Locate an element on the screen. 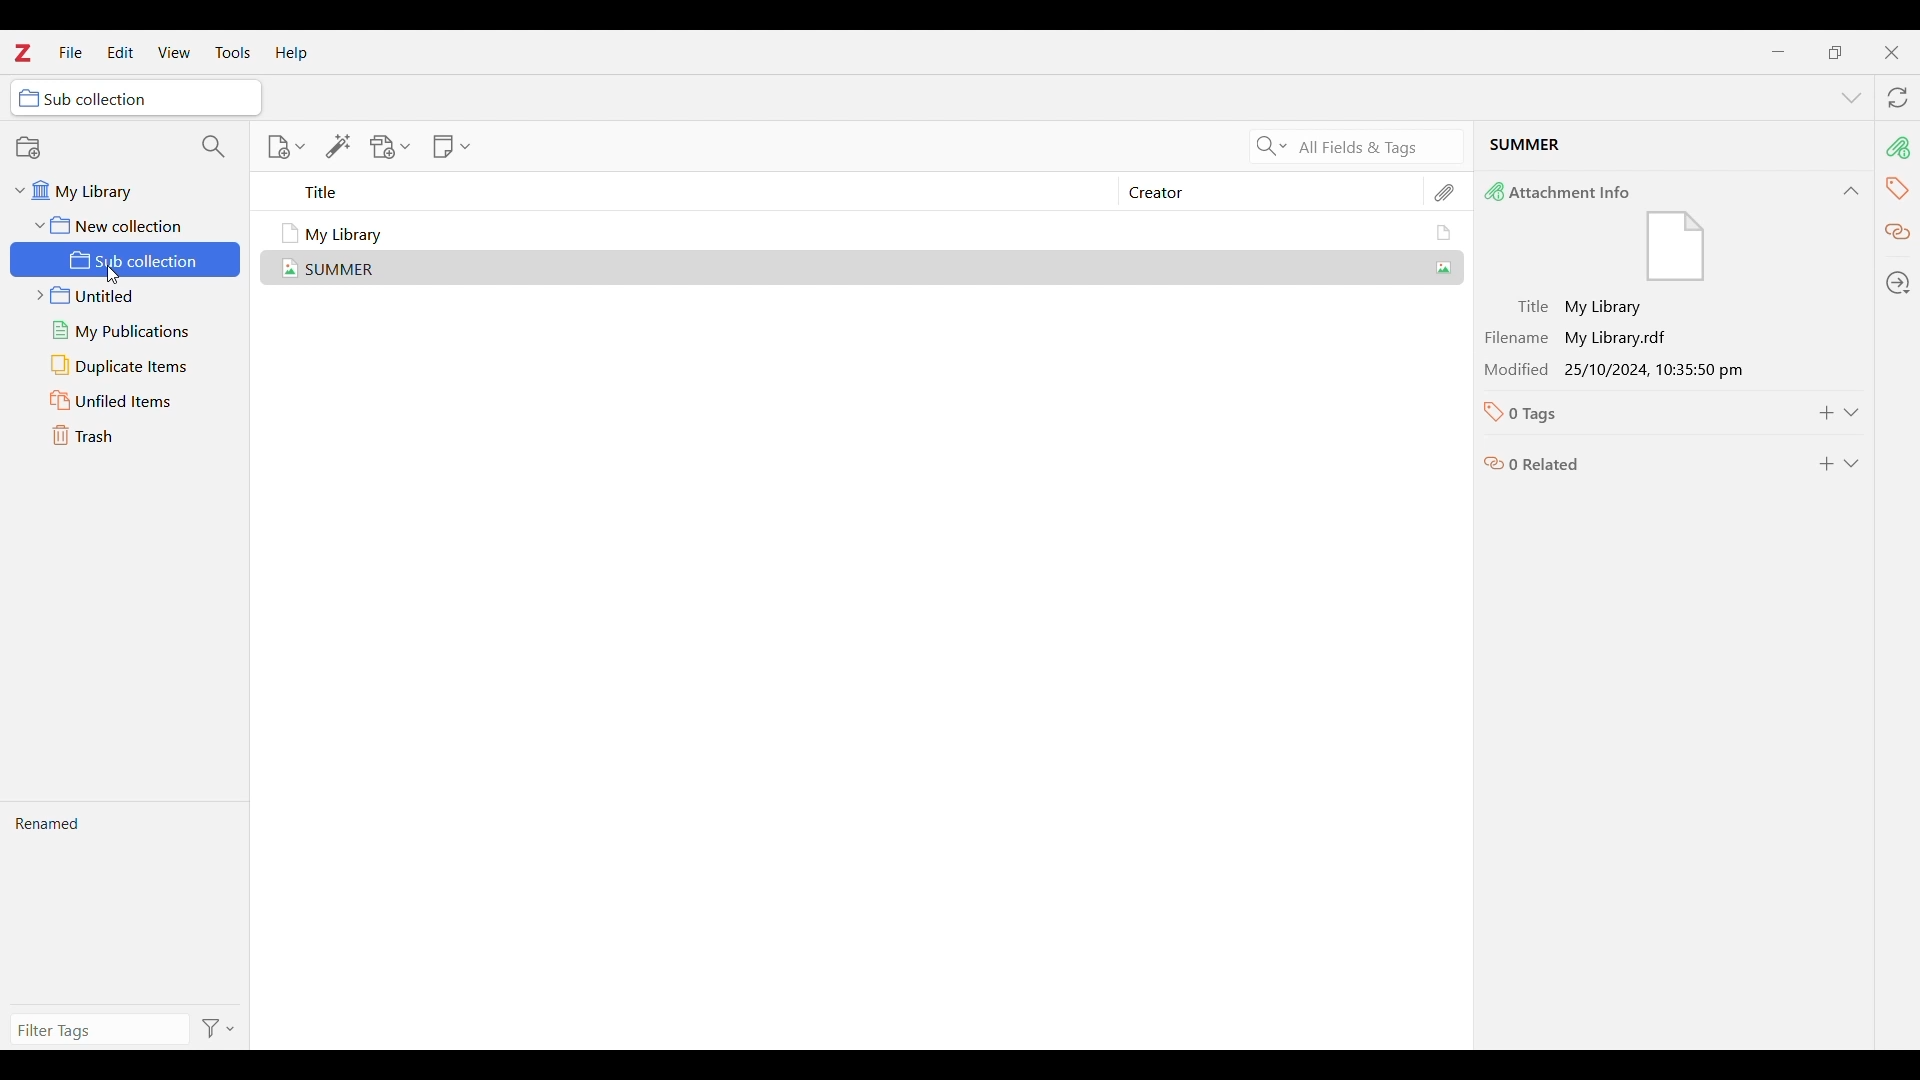 Image resolution: width=1920 pixels, height=1080 pixels. Collapse is located at coordinates (1851, 191).